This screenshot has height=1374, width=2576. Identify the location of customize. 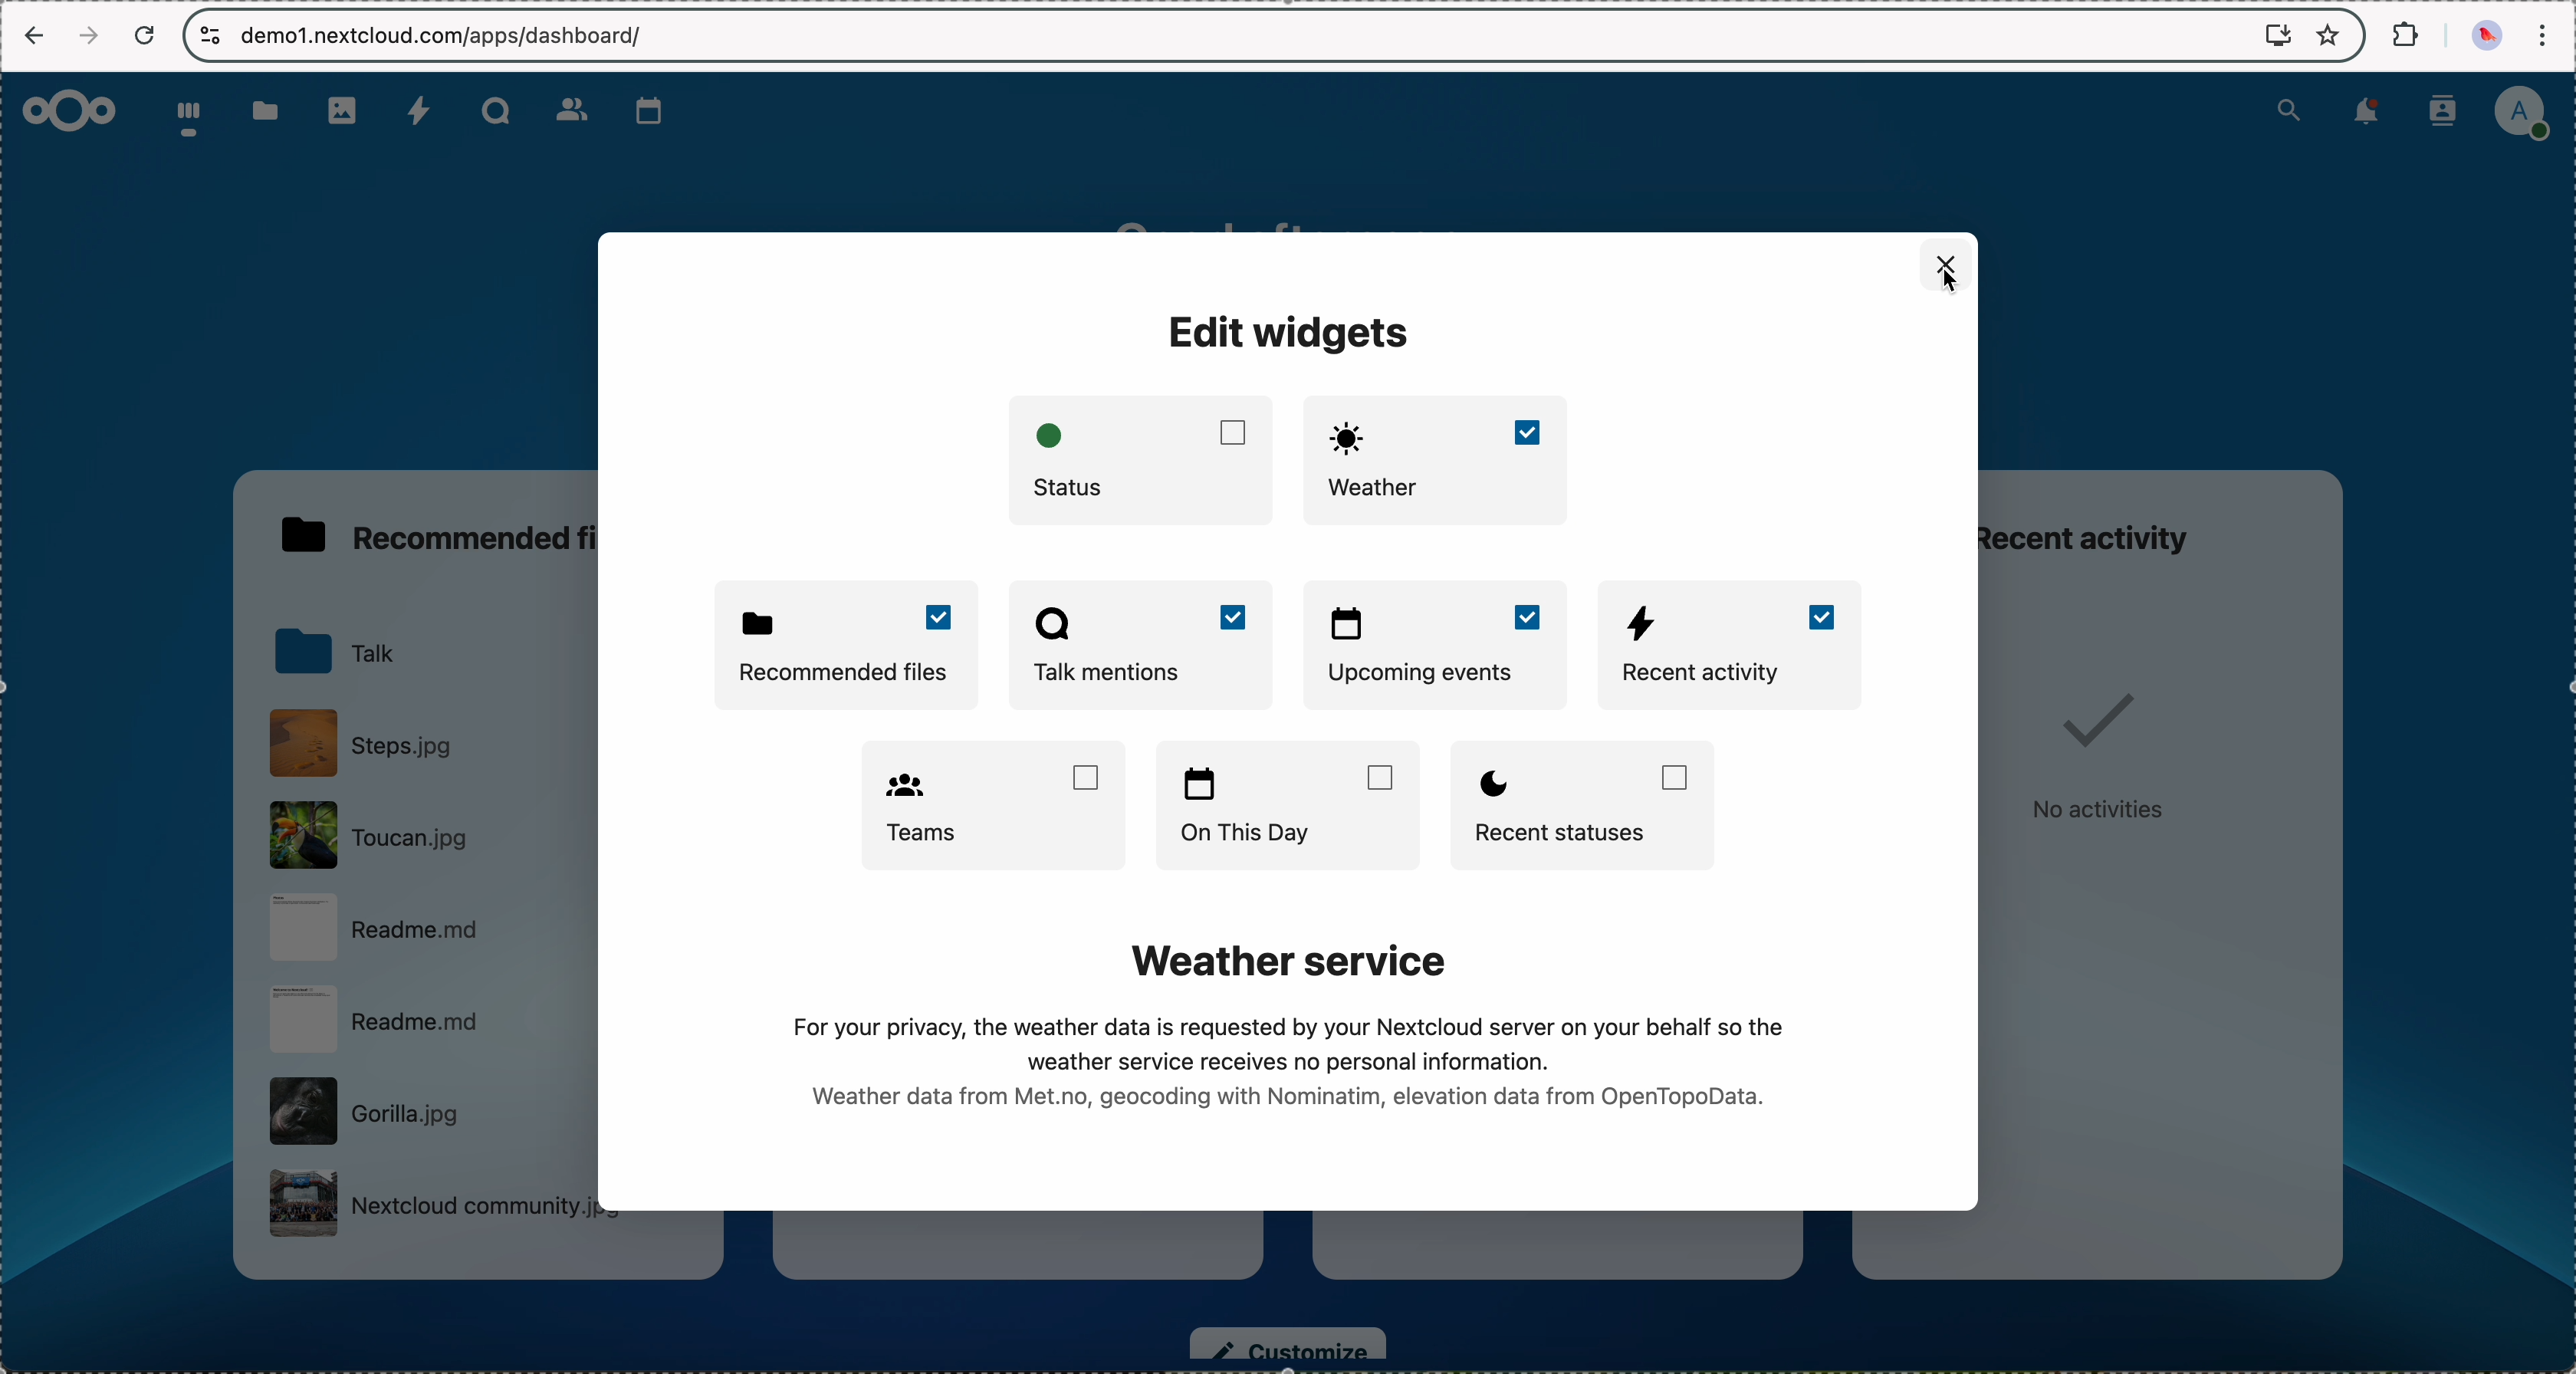
(1286, 1346).